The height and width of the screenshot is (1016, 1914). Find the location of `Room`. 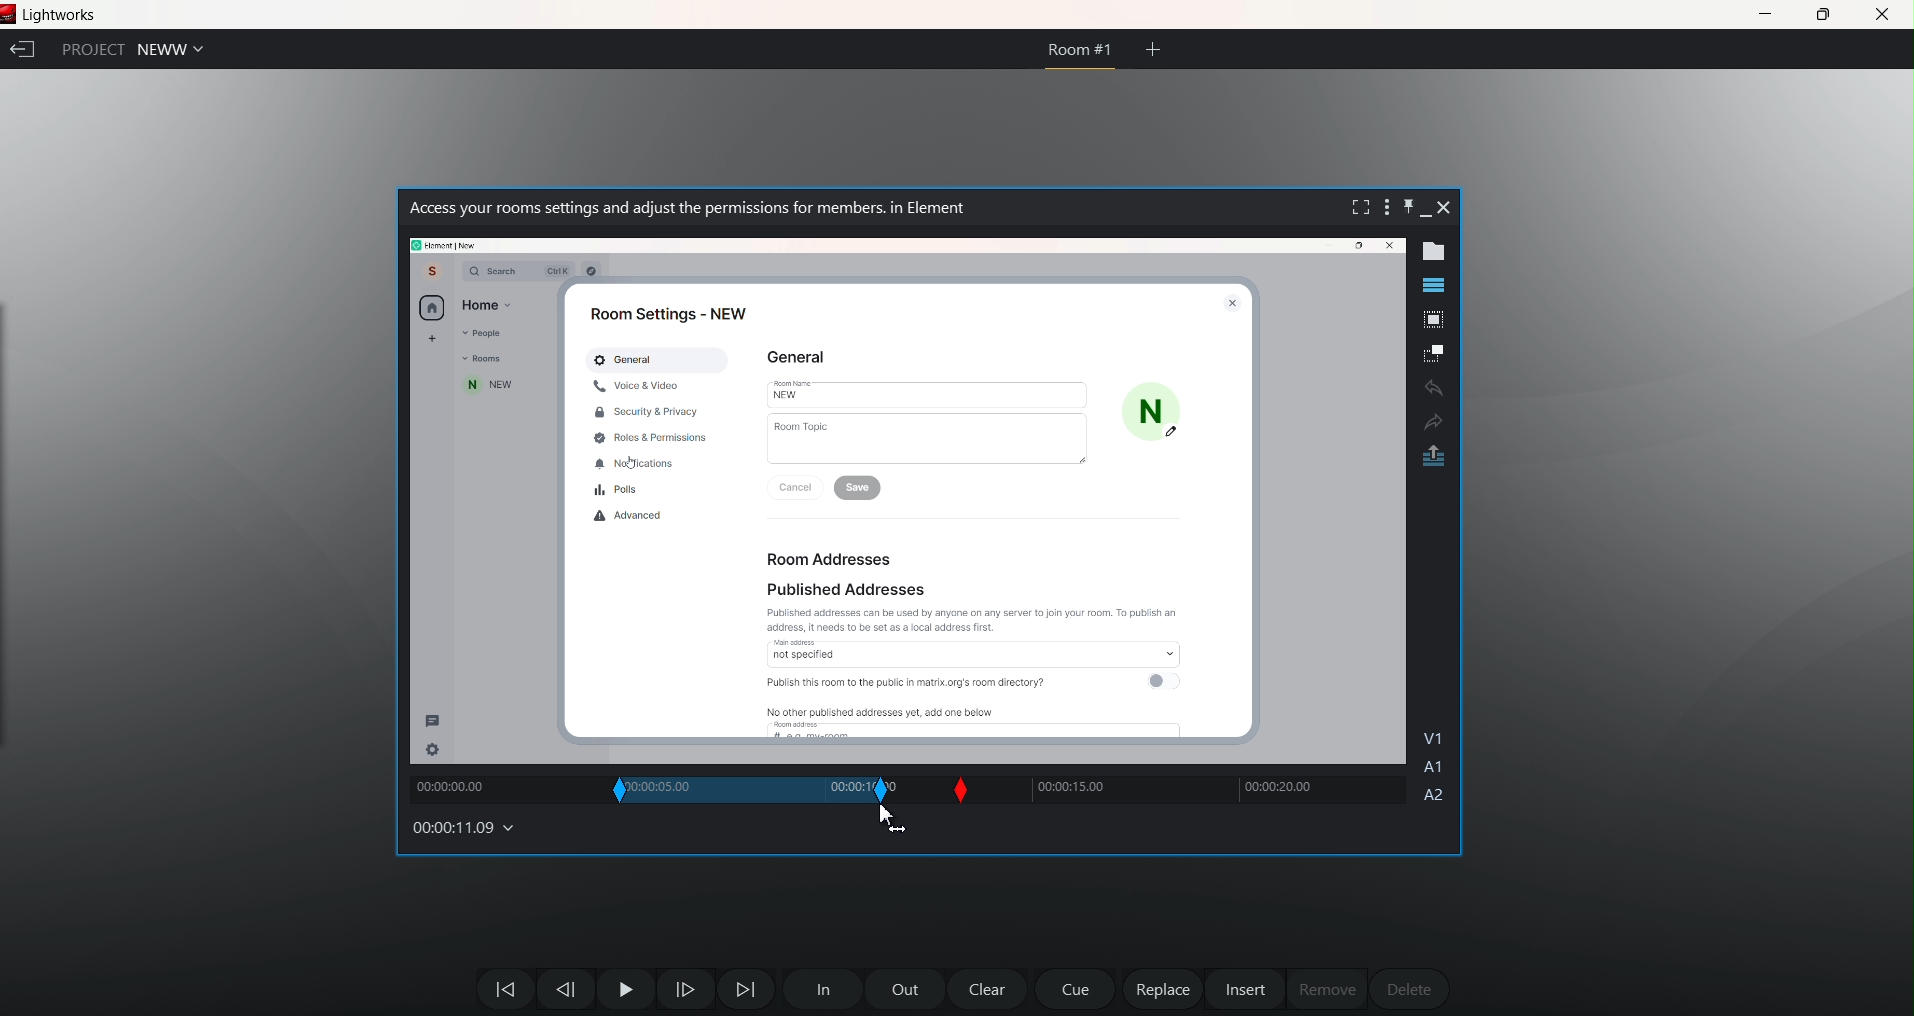

Room is located at coordinates (488, 358).